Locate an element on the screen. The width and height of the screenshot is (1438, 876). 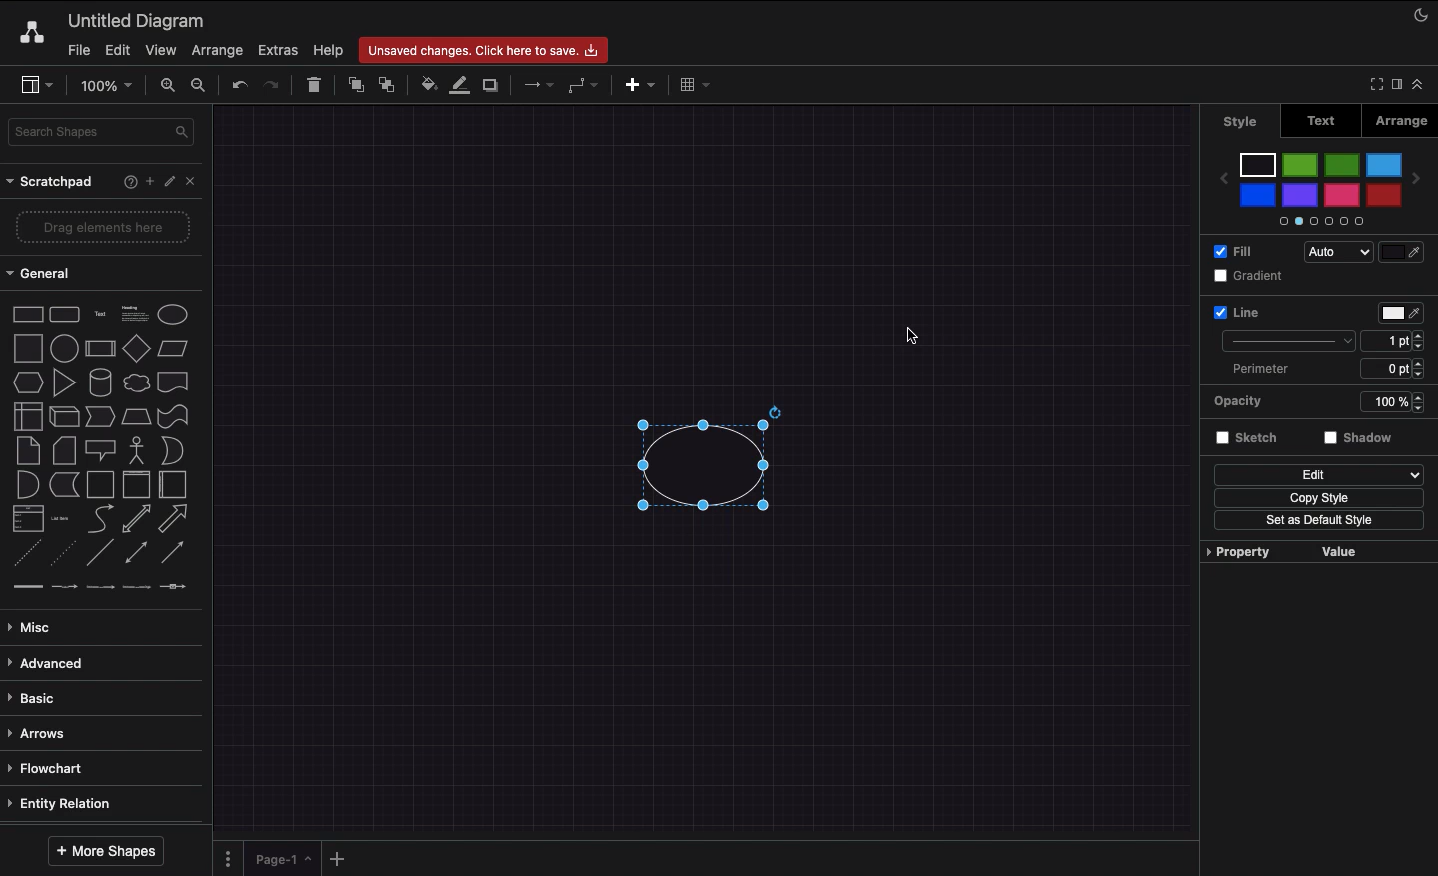
Help is located at coordinates (328, 49).